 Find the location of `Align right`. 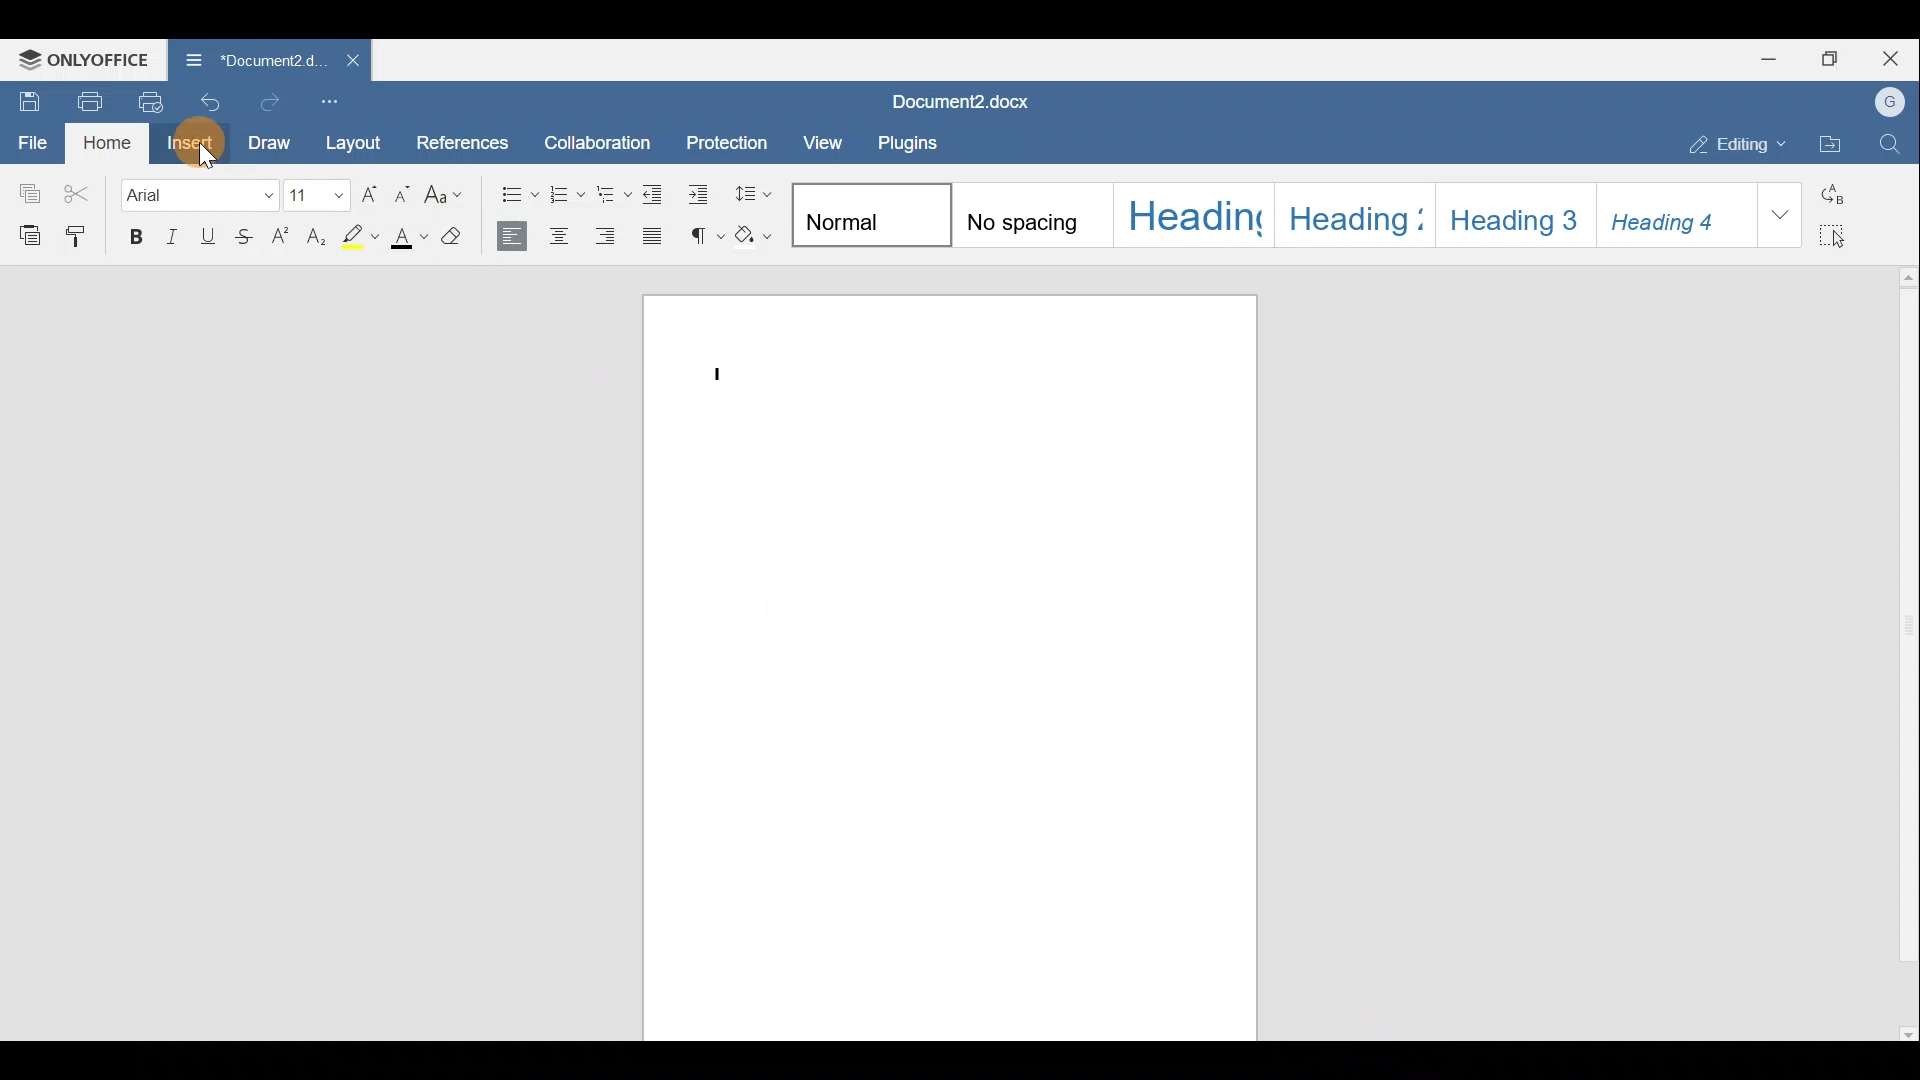

Align right is located at coordinates (607, 237).